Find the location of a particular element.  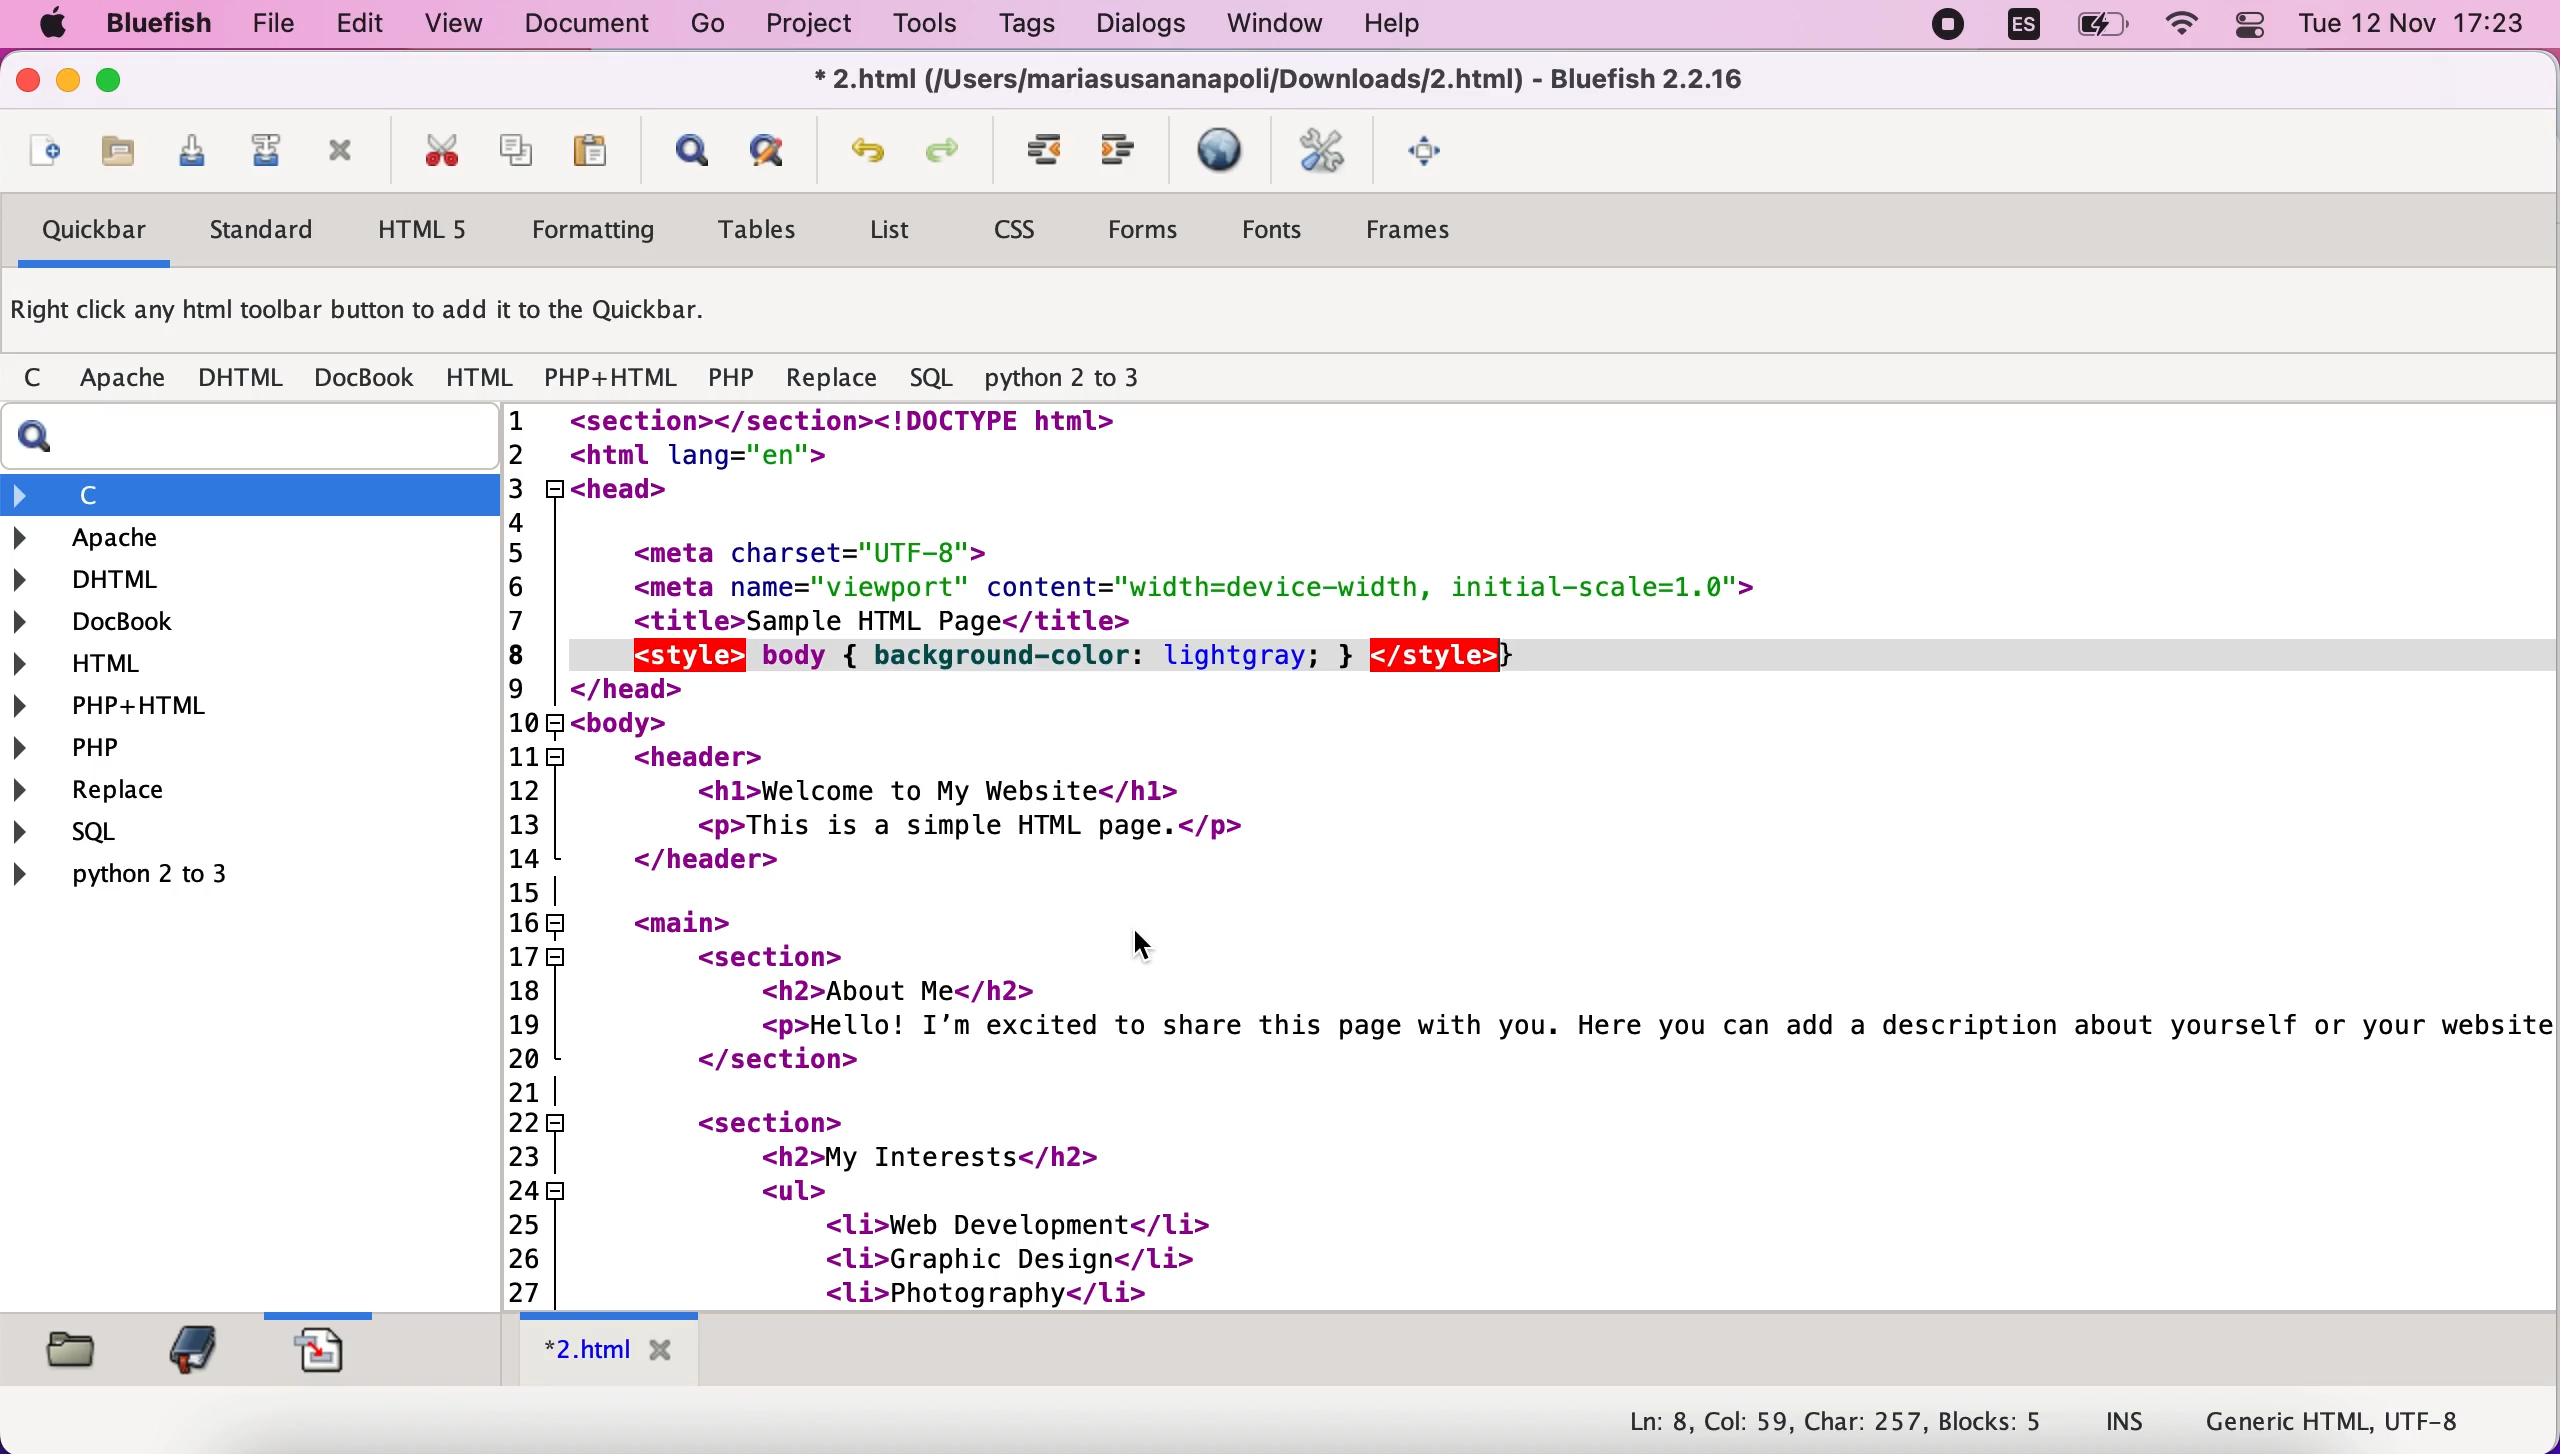

unindent is located at coordinates (1128, 151).